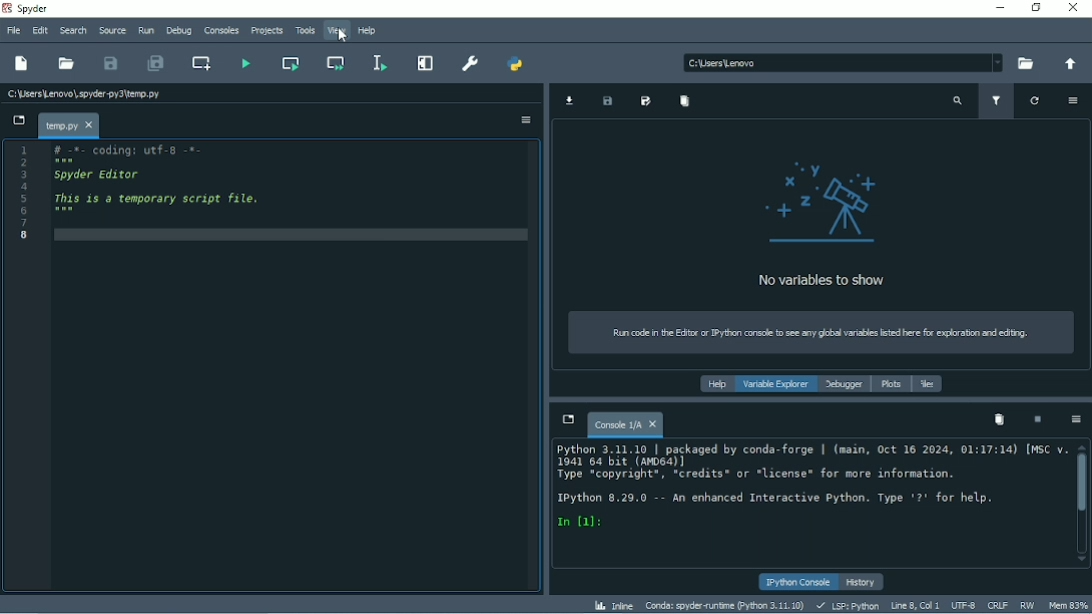 This screenshot has width=1092, height=614. What do you see at coordinates (39, 29) in the screenshot?
I see `Edit` at bounding box center [39, 29].